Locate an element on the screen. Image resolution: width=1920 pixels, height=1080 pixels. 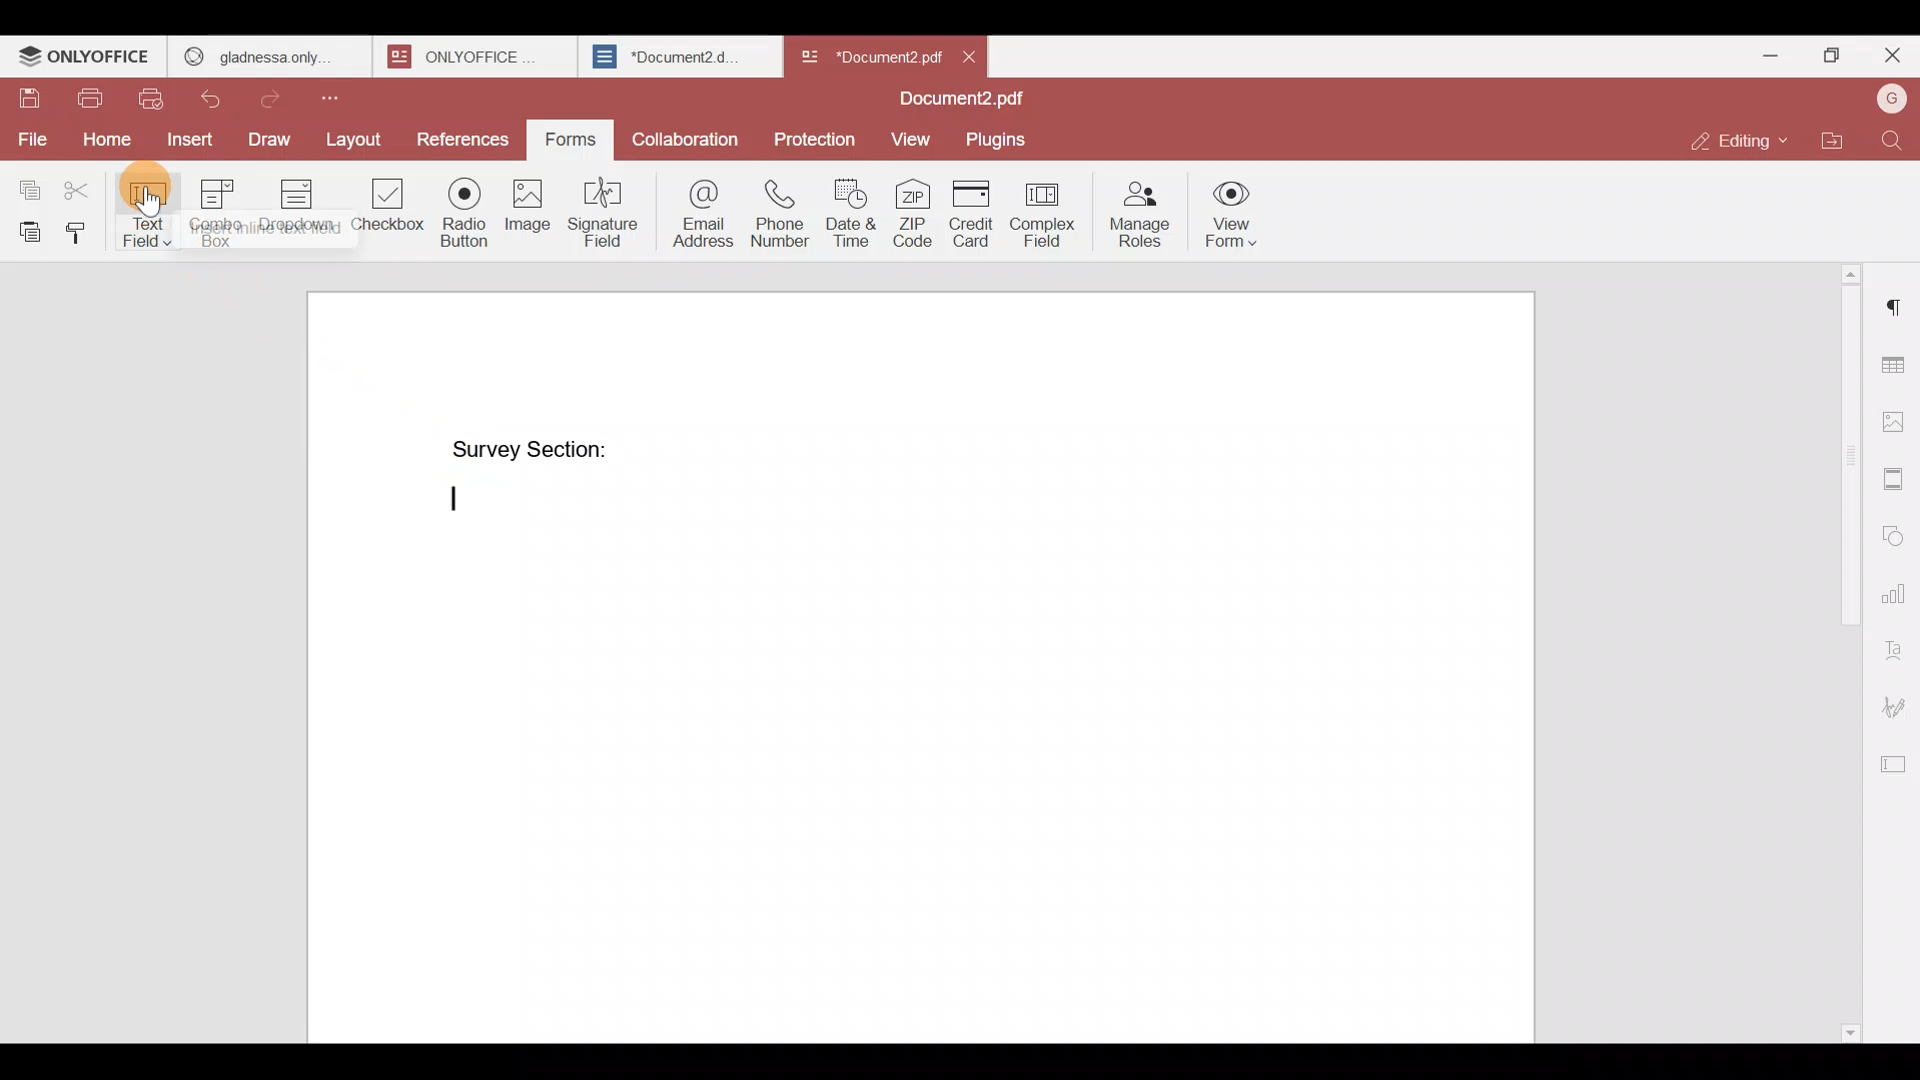
Combo box is located at coordinates (212, 212).